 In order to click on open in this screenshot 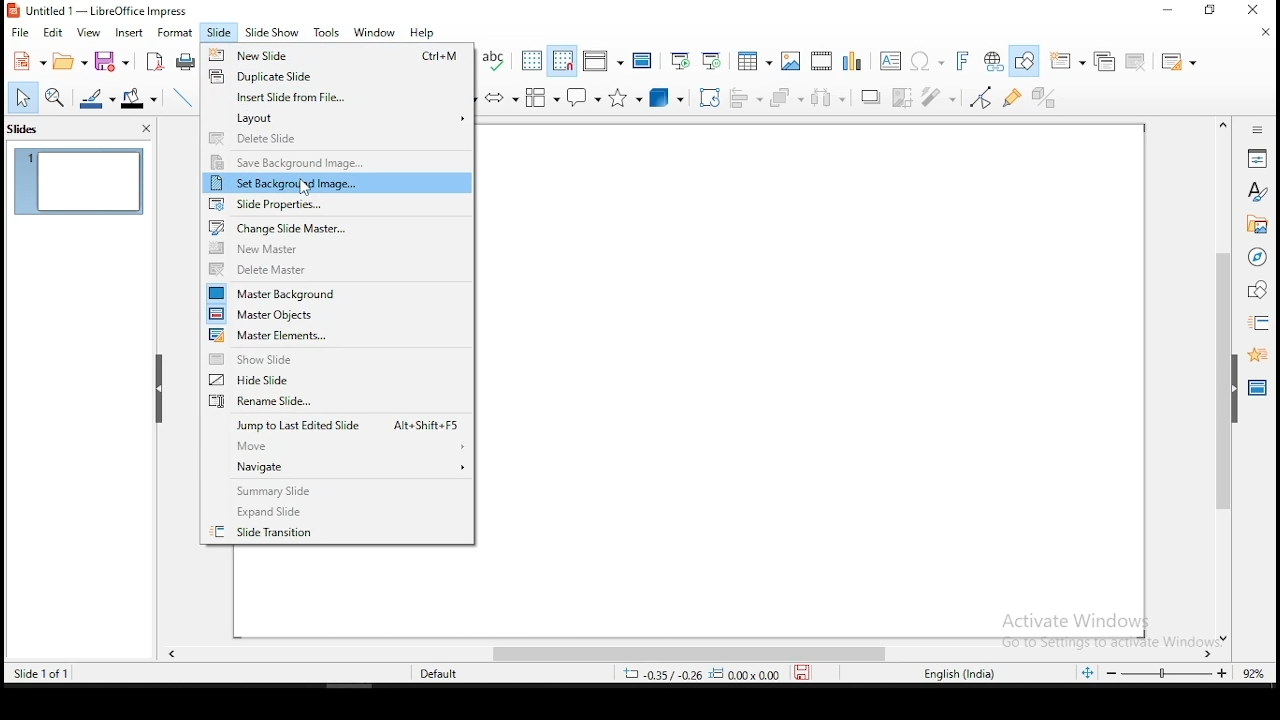, I will do `click(70, 59)`.